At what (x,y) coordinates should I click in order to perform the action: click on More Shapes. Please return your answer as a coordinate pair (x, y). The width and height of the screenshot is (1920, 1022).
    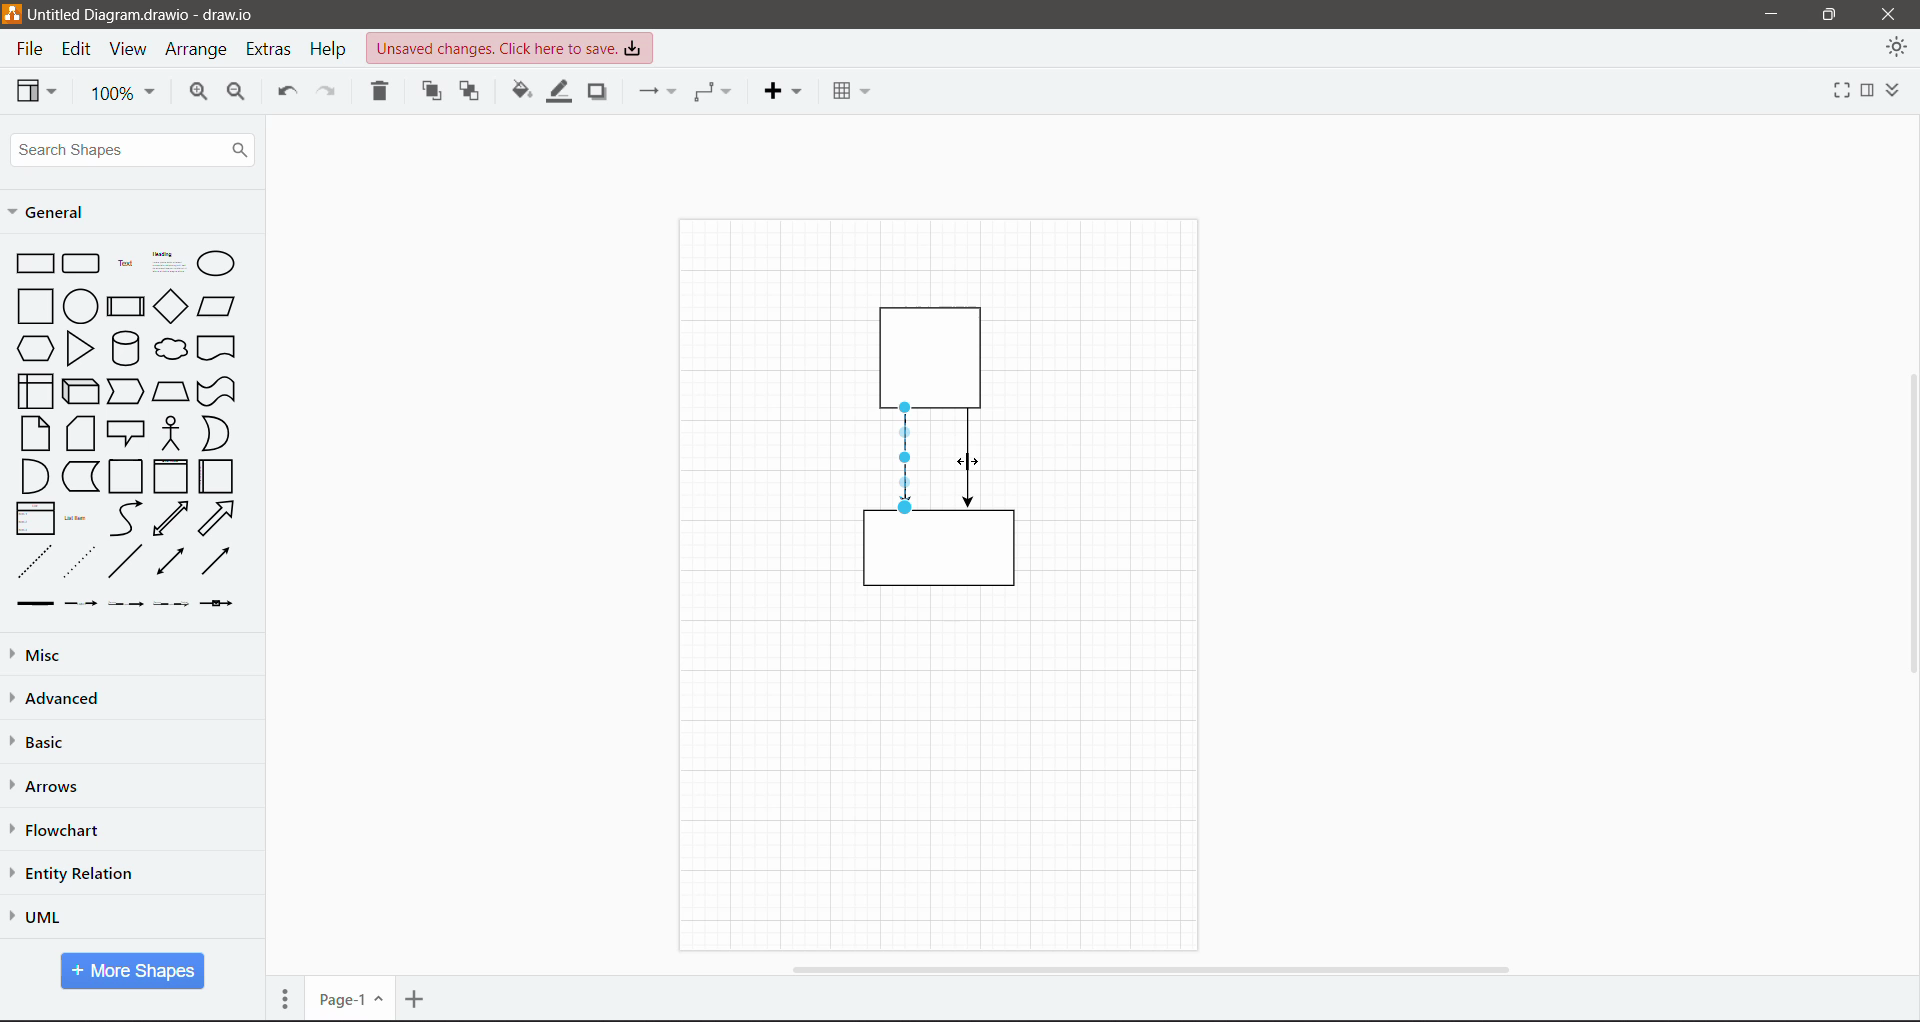
    Looking at the image, I should click on (133, 971).